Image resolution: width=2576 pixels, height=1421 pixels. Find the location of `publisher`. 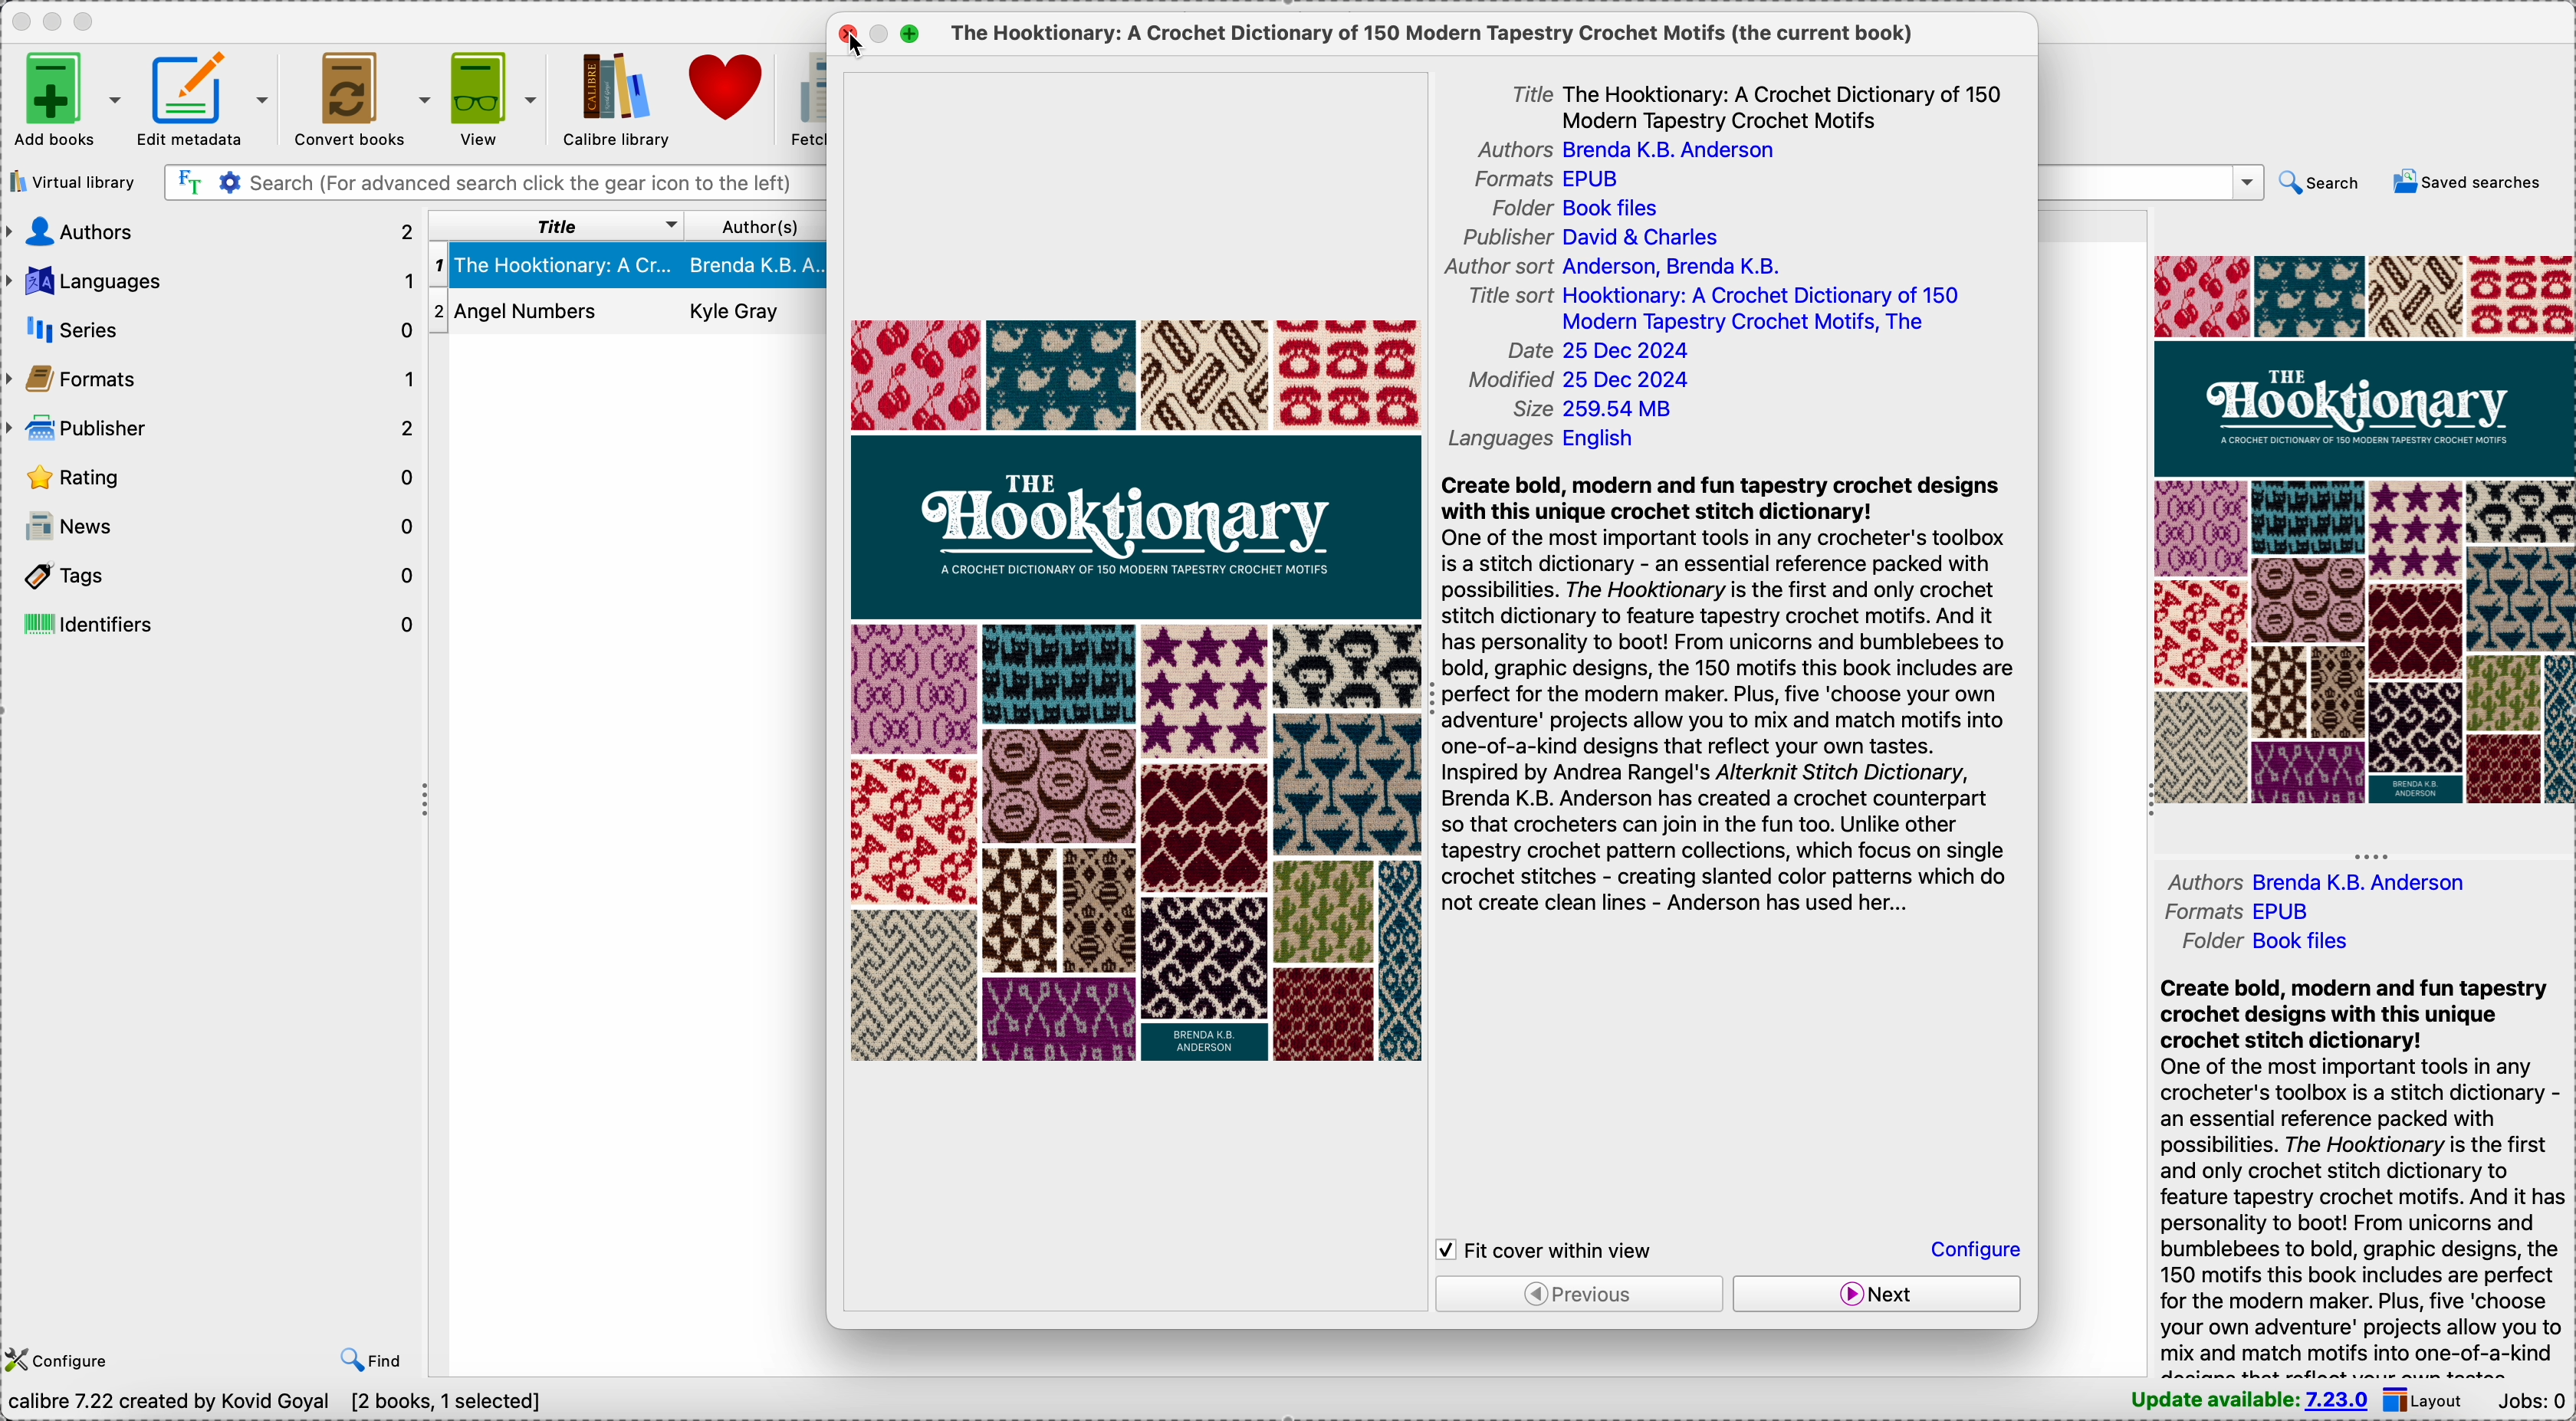

publisher is located at coordinates (1589, 238).